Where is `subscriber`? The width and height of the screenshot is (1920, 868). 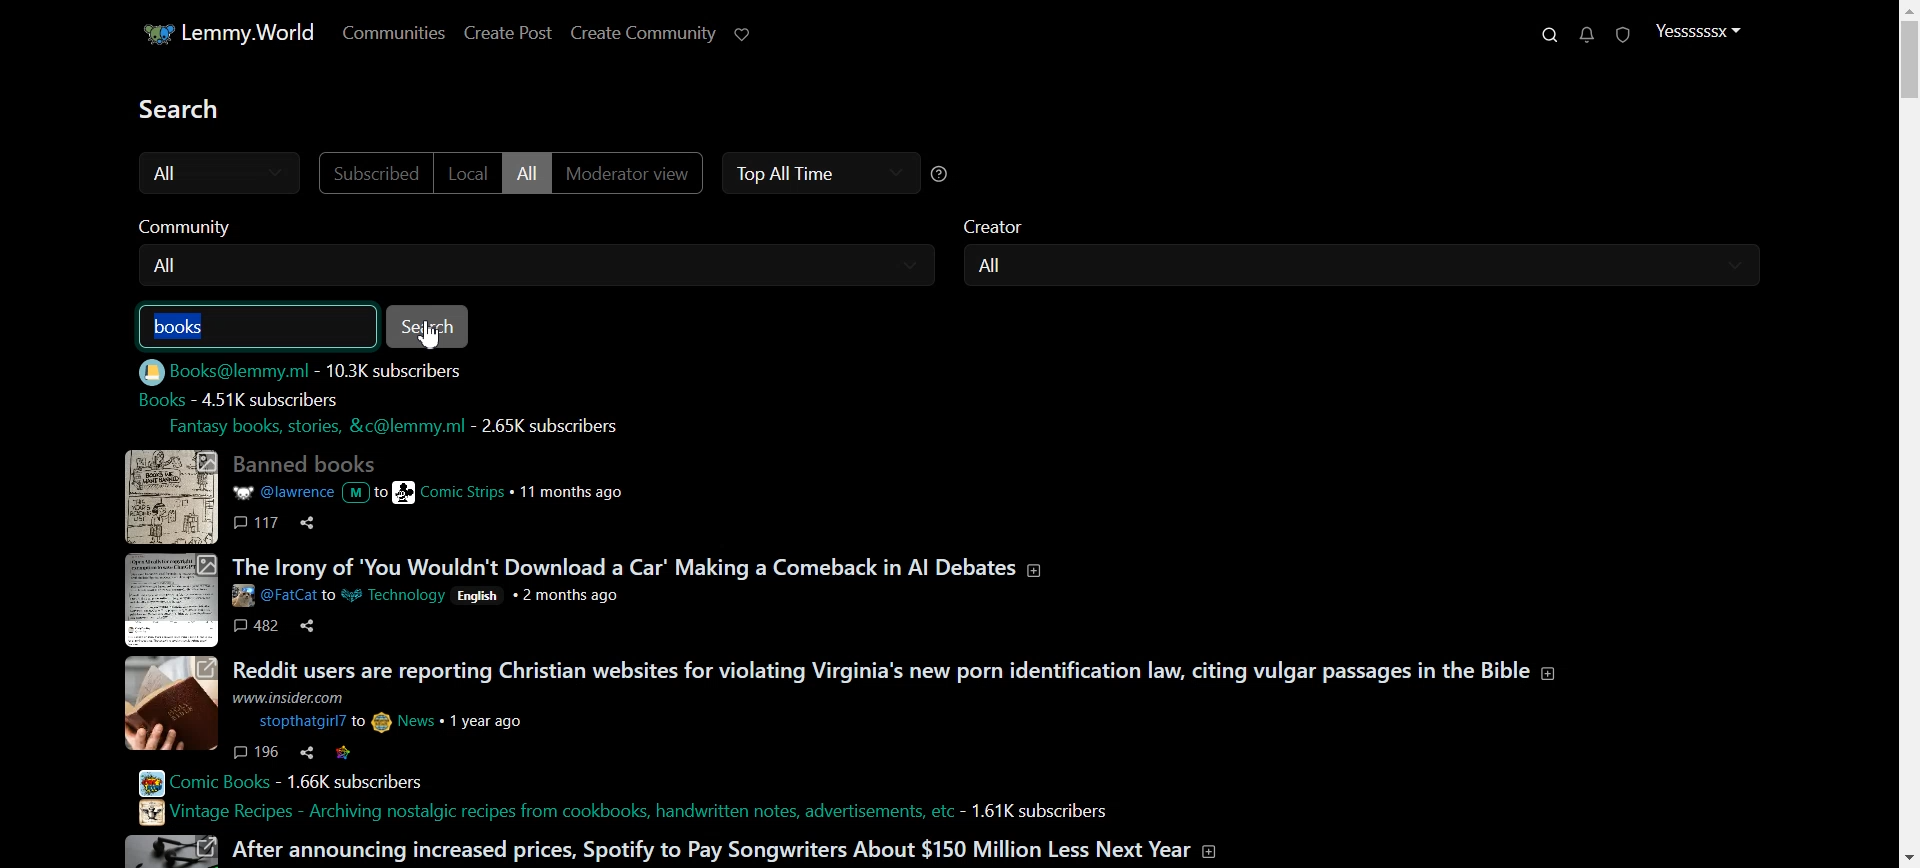 subscriber is located at coordinates (1043, 809).